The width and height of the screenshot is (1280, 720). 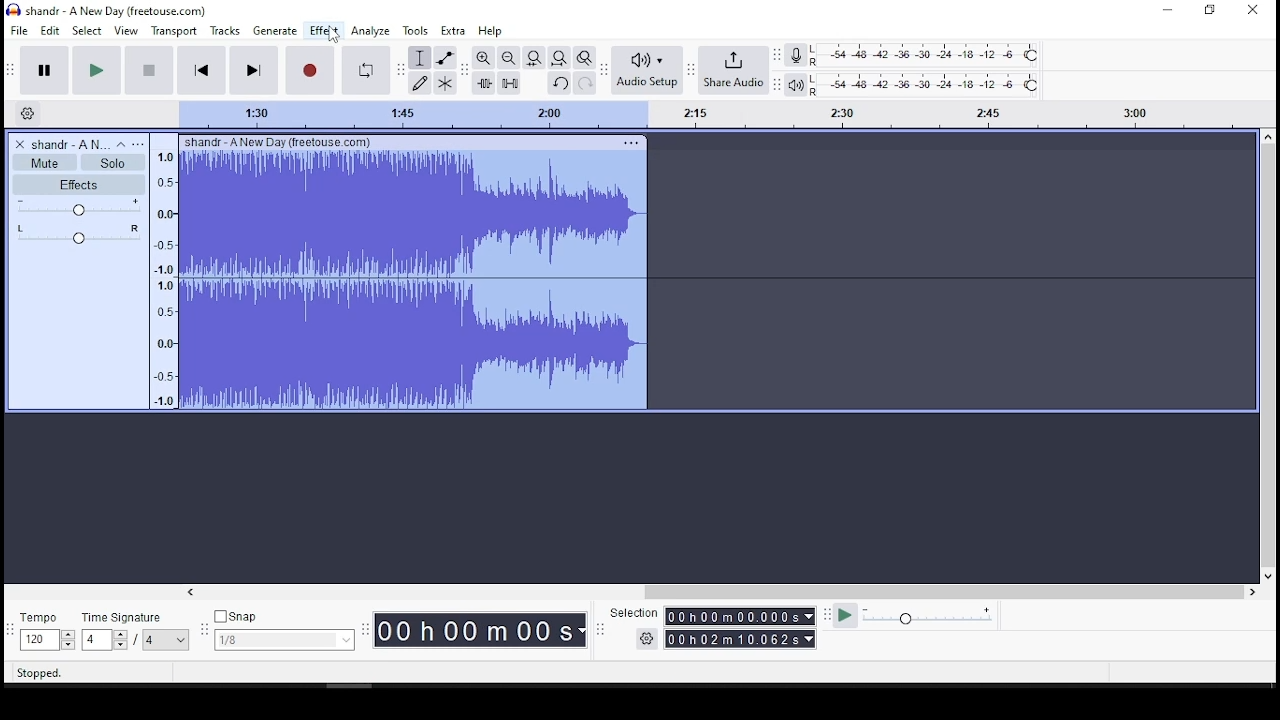 I want to click on tools, so click(x=417, y=30).